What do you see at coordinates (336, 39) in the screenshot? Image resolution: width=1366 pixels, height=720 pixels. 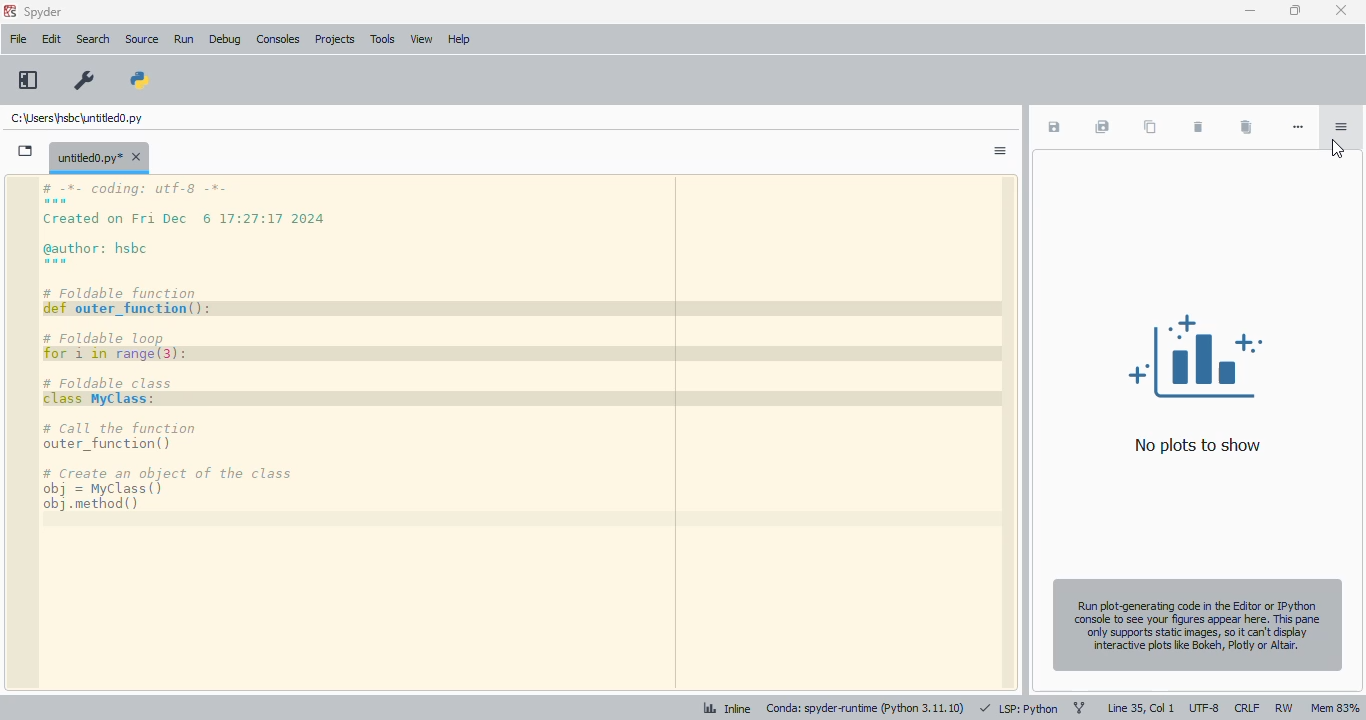 I see `projects` at bounding box center [336, 39].